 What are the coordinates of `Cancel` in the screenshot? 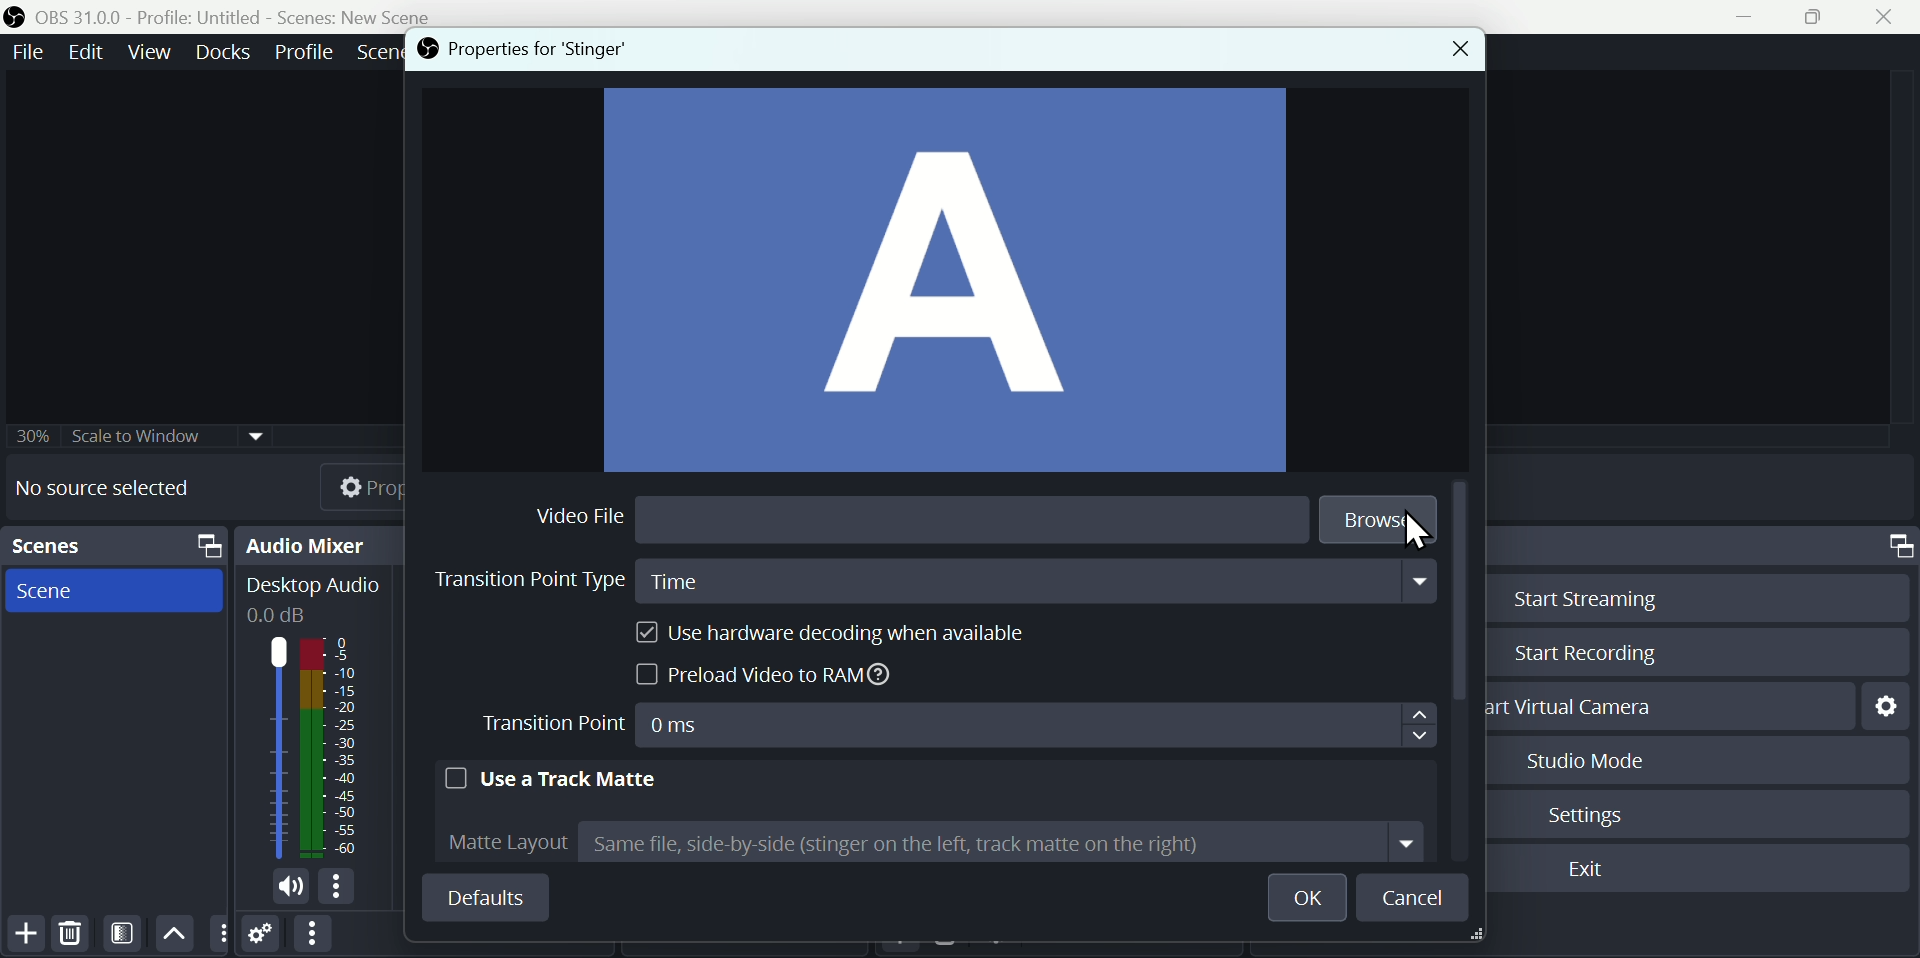 It's located at (1415, 897).